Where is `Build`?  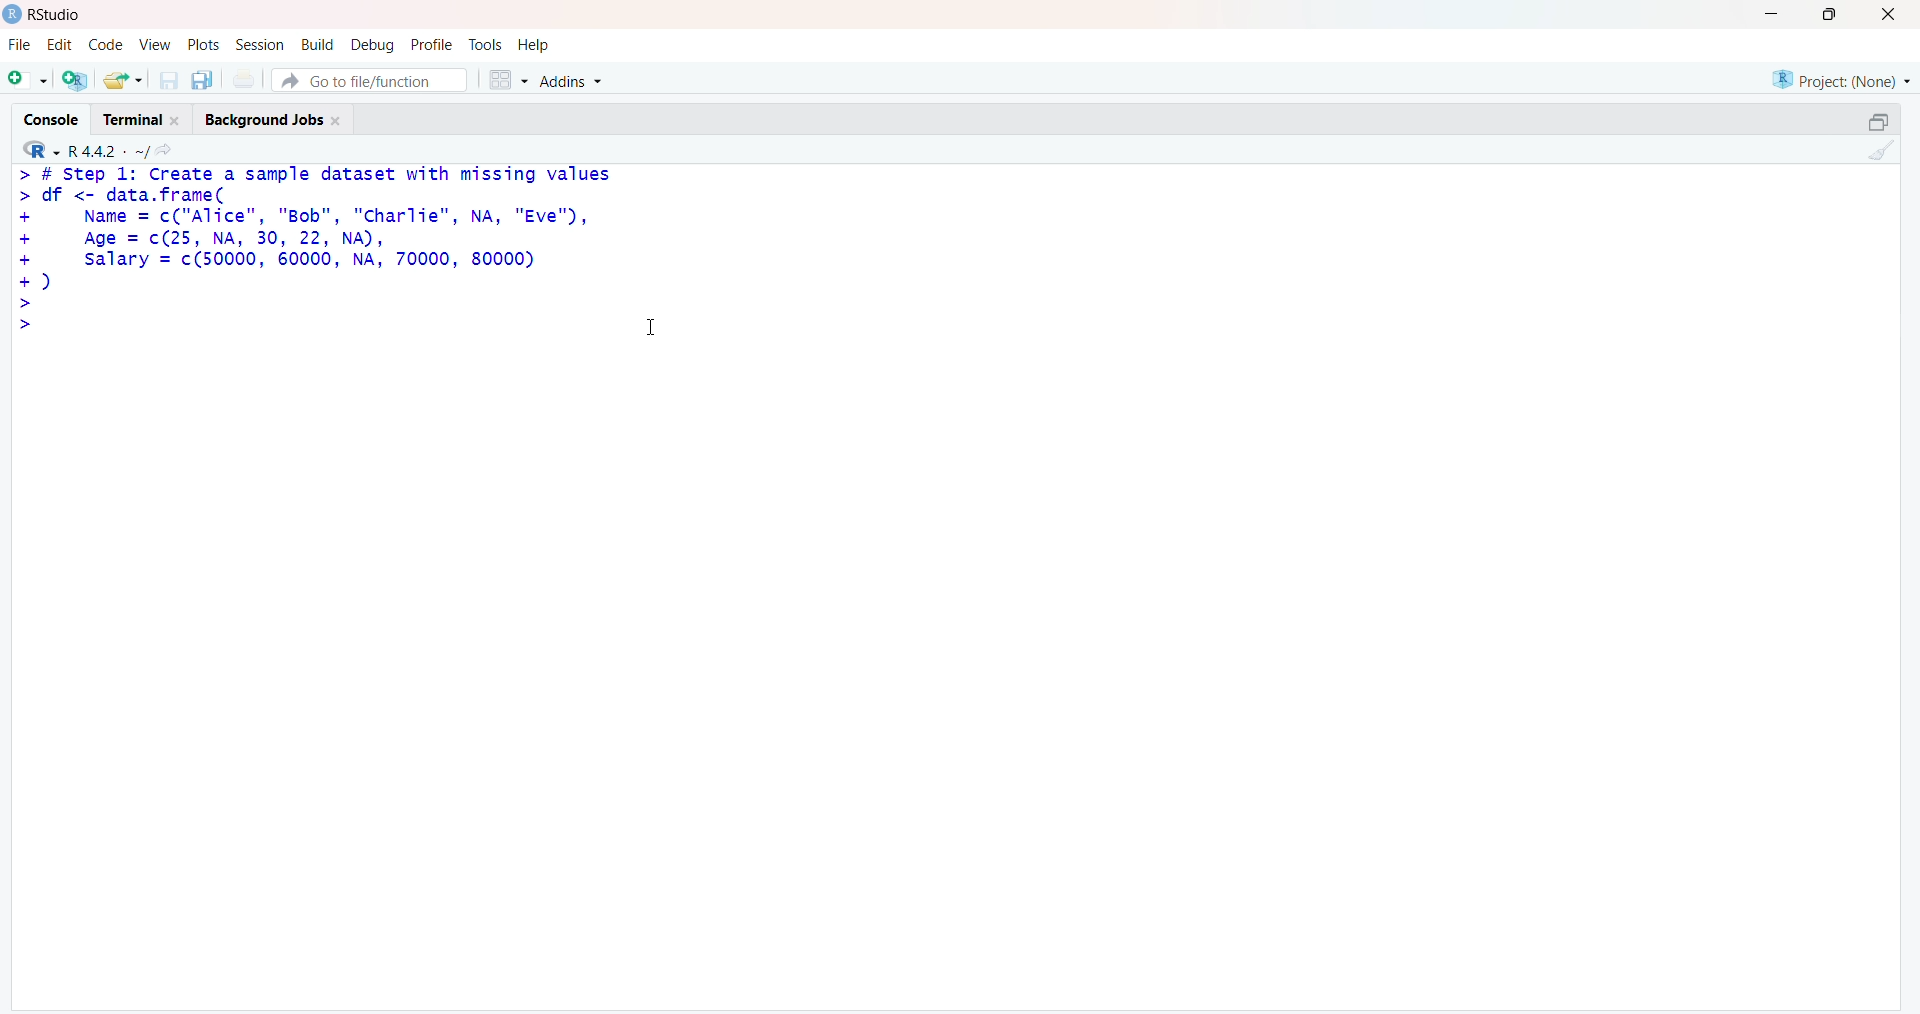 Build is located at coordinates (318, 42).